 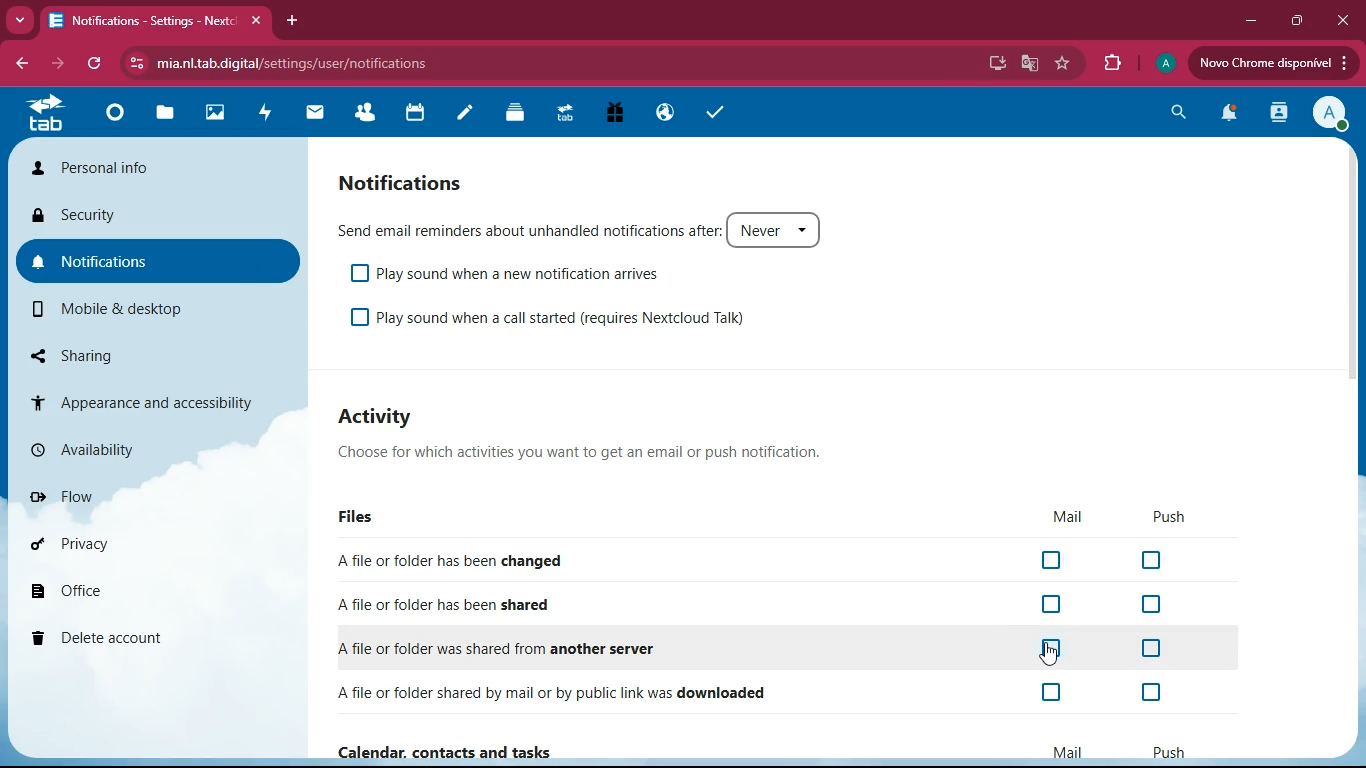 I want to click on push, so click(x=1168, y=750).